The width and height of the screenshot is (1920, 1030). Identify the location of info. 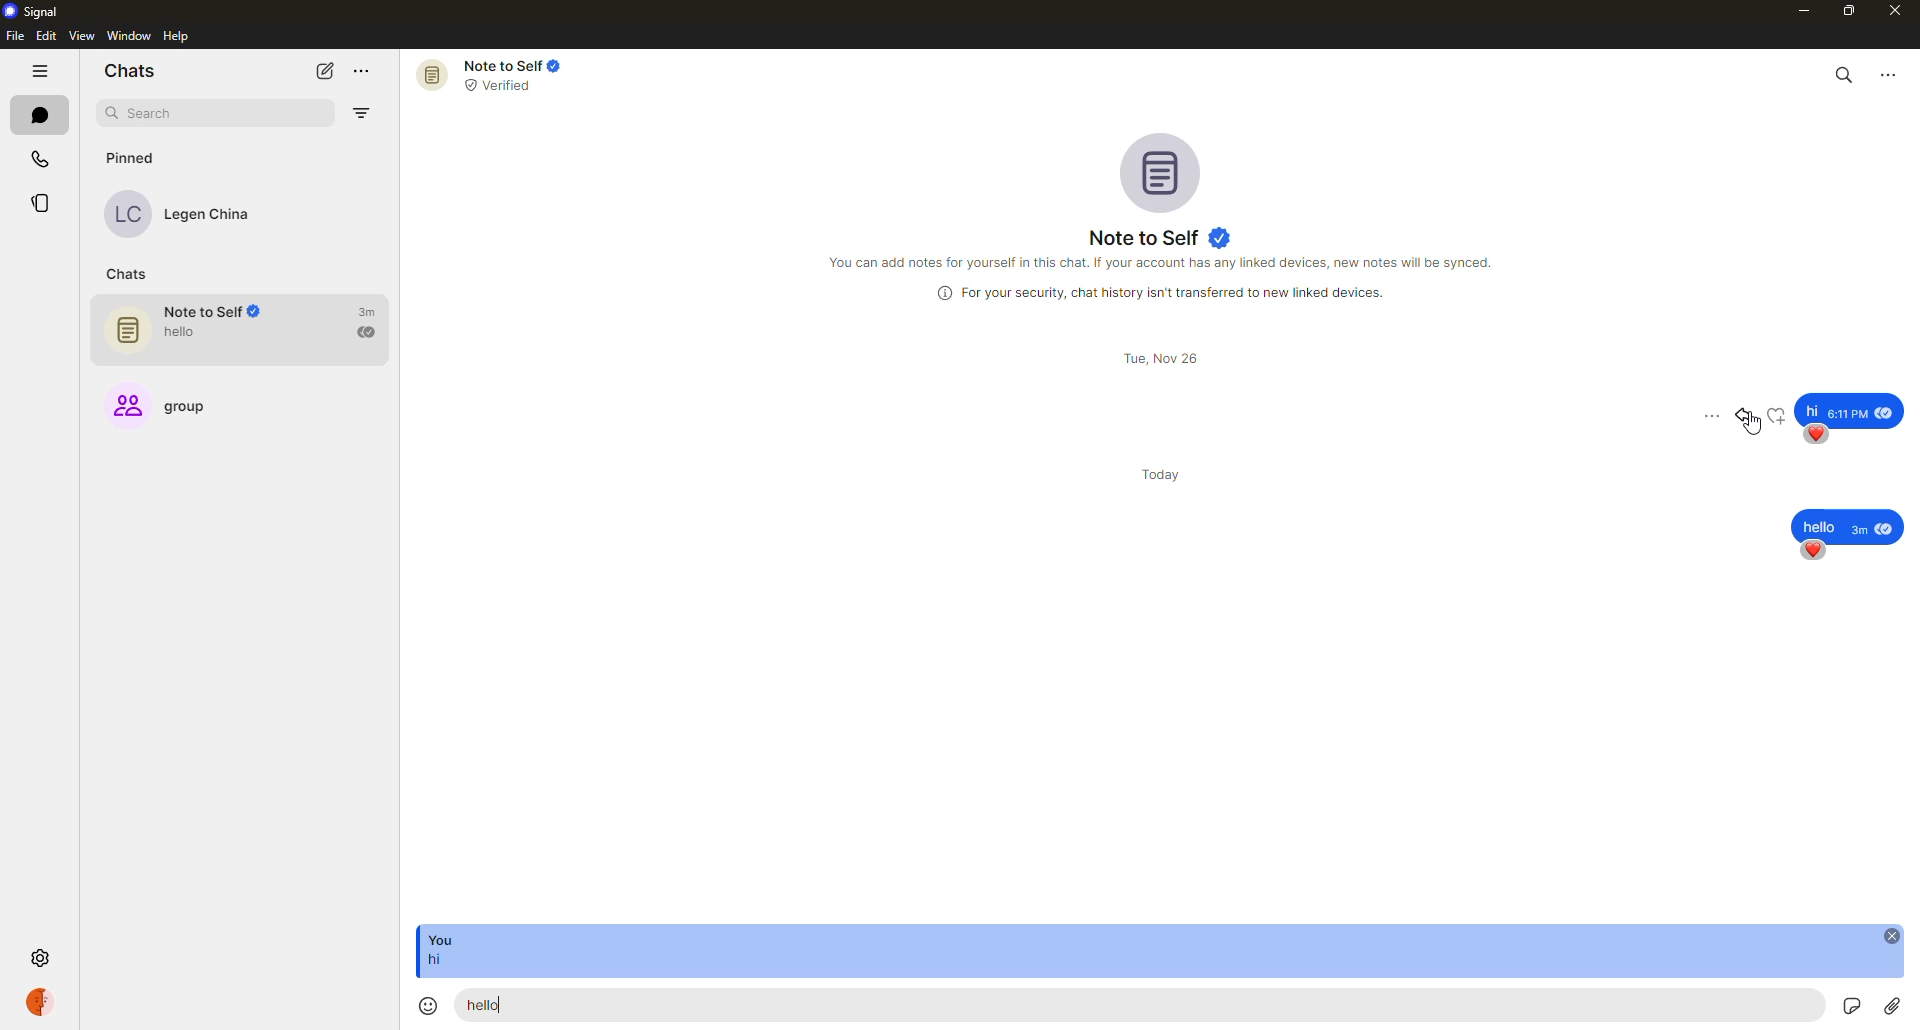
(1161, 291).